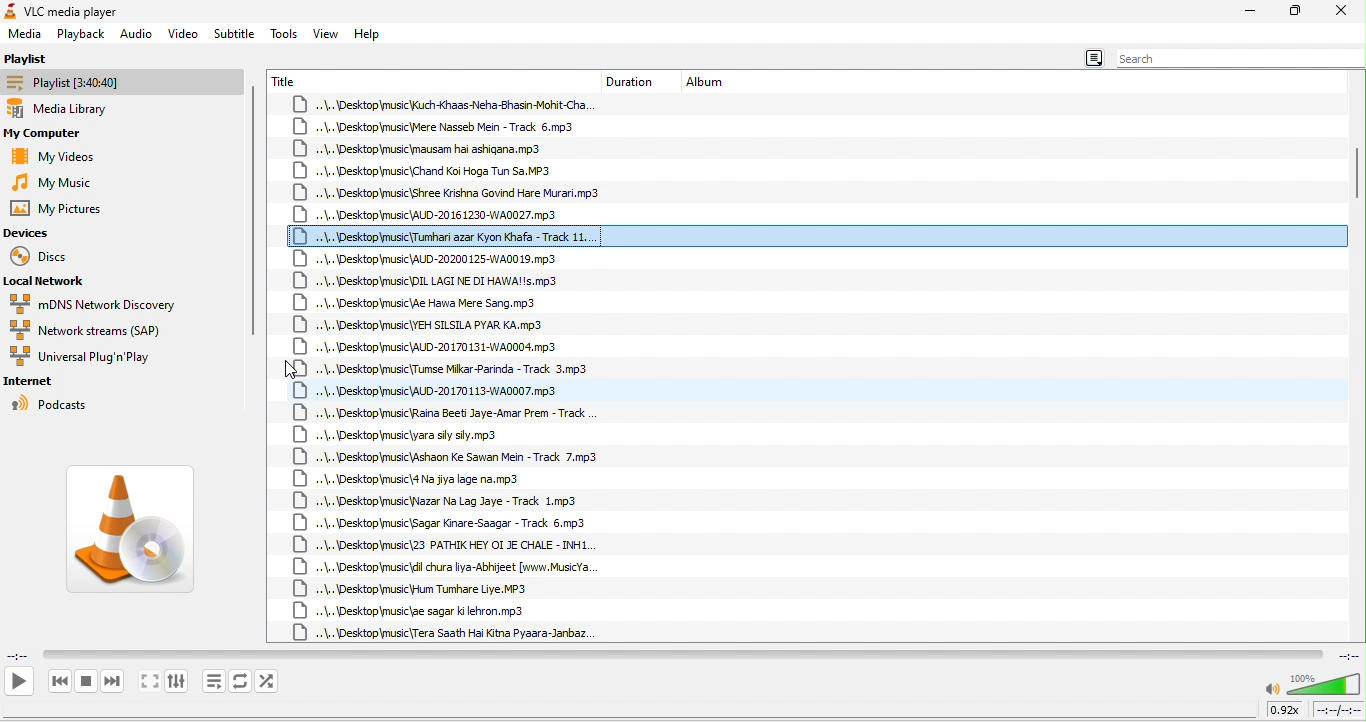 The height and width of the screenshot is (722, 1366). Describe the element at coordinates (1092, 59) in the screenshot. I see `menu` at that location.